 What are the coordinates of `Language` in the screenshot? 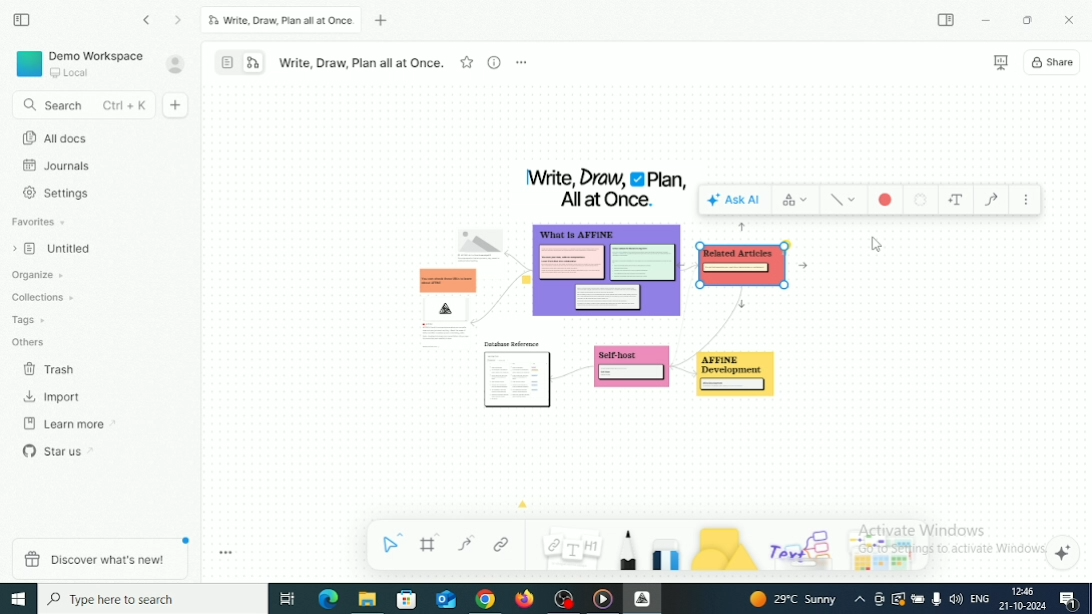 It's located at (979, 600).